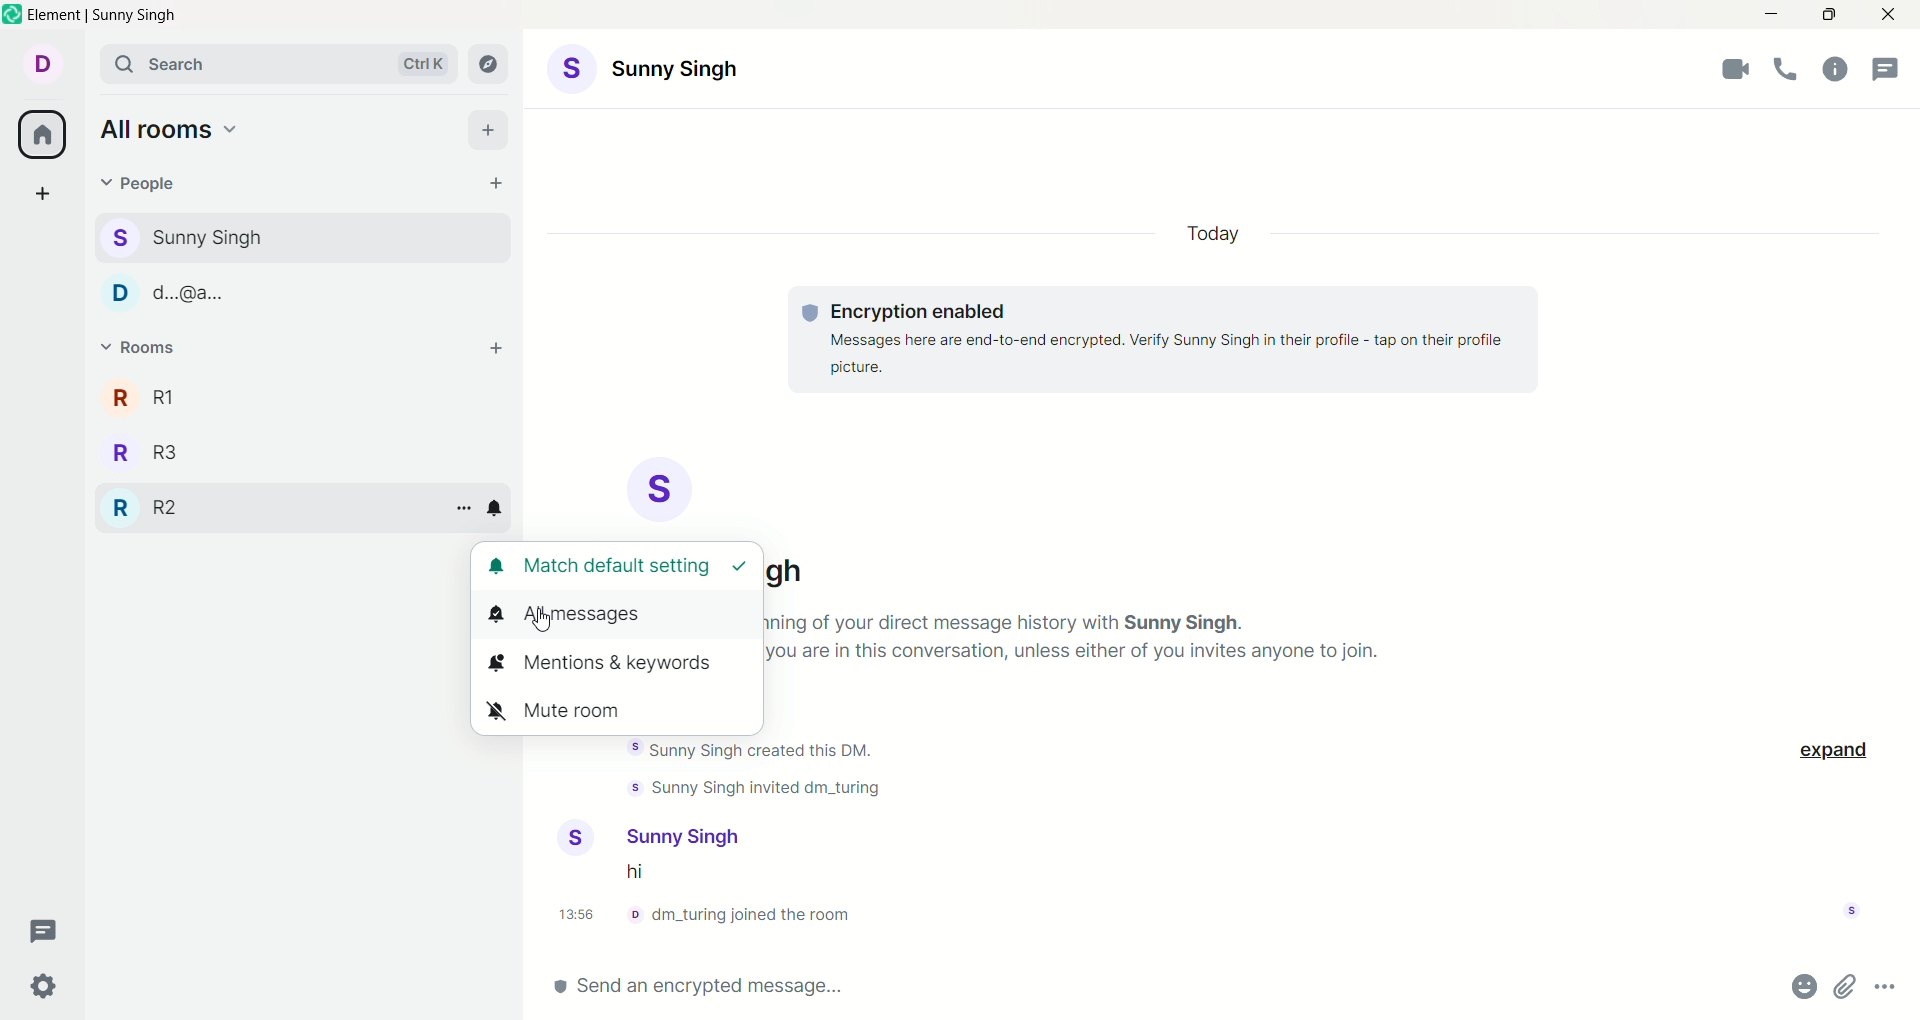 This screenshot has width=1920, height=1020. What do you see at coordinates (1222, 236) in the screenshot?
I see `today` at bounding box center [1222, 236].